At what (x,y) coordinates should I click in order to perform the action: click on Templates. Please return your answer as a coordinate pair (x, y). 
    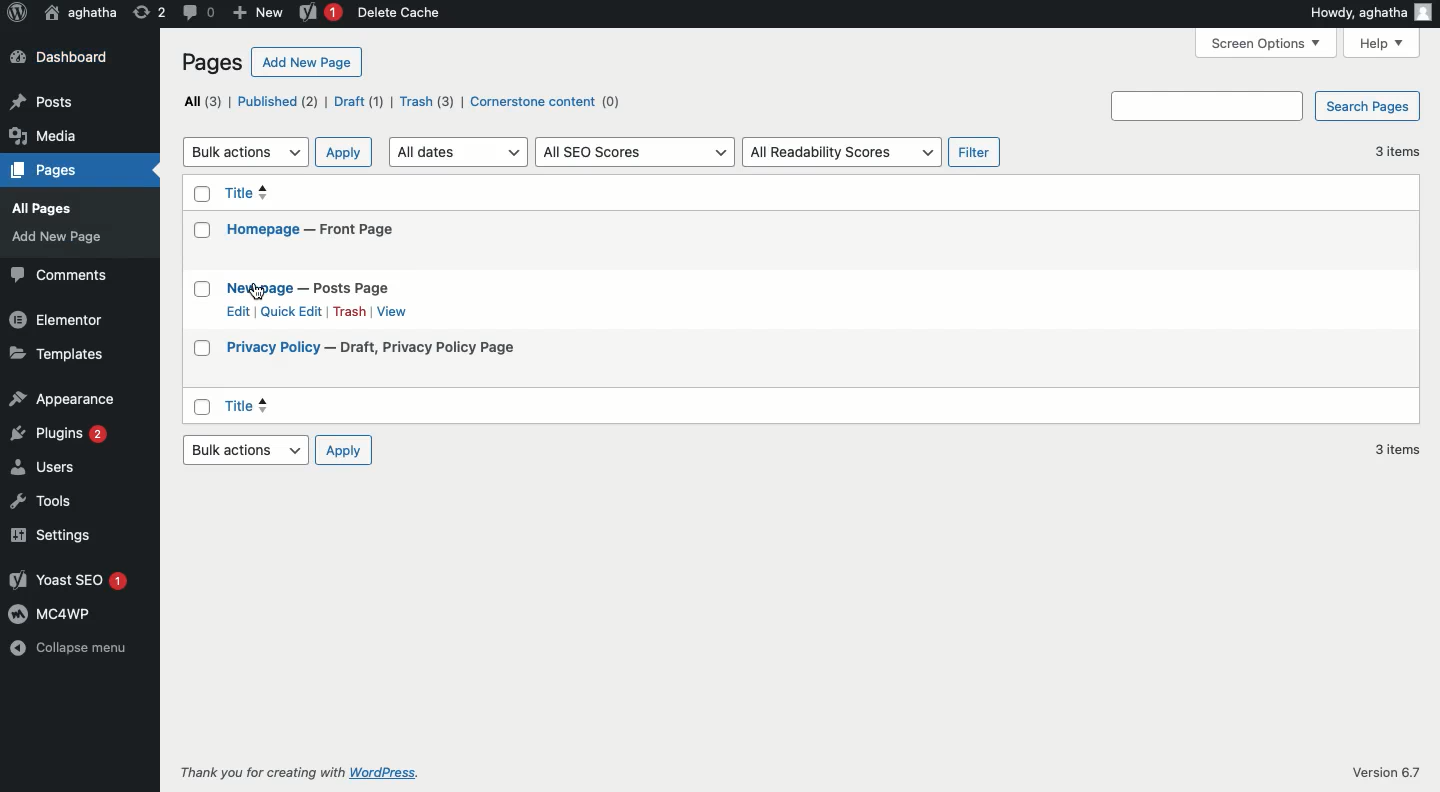
    Looking at the image, I should click on (56, 355).